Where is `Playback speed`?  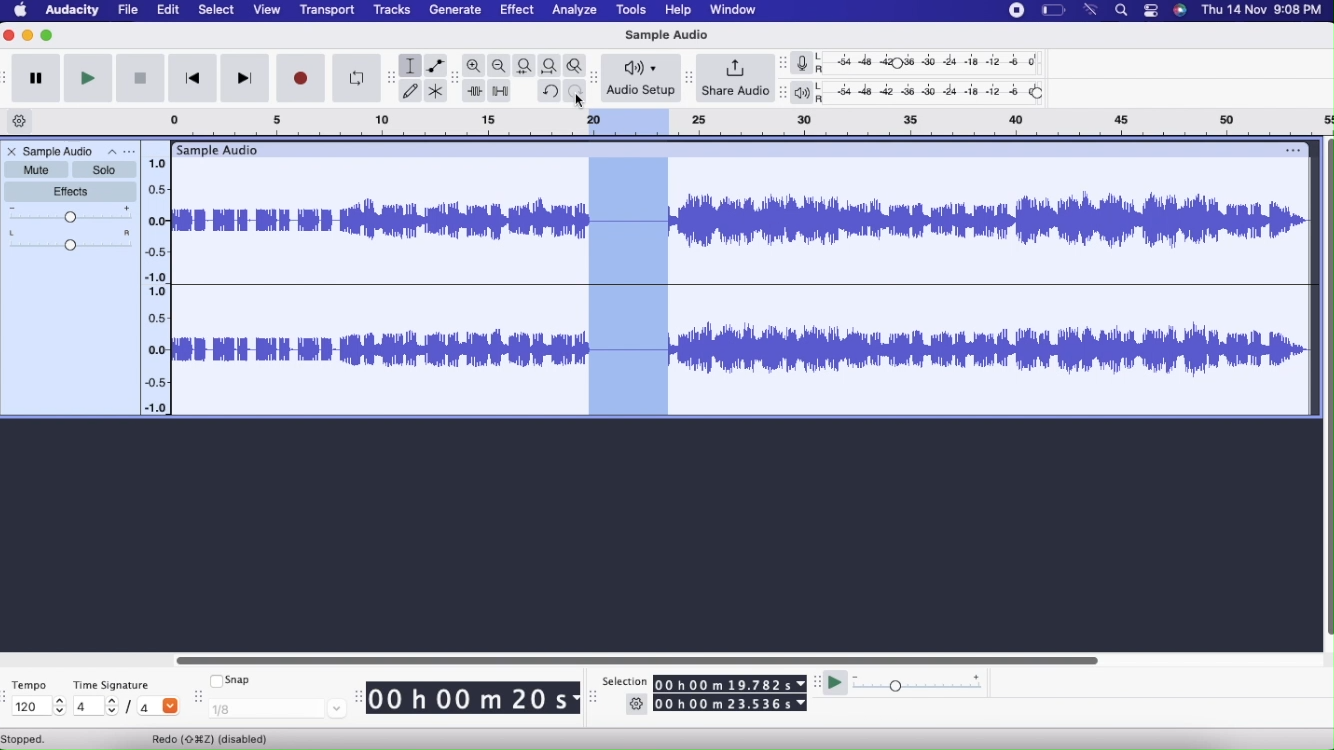
Playback speed is located at coordinates (917, 684).